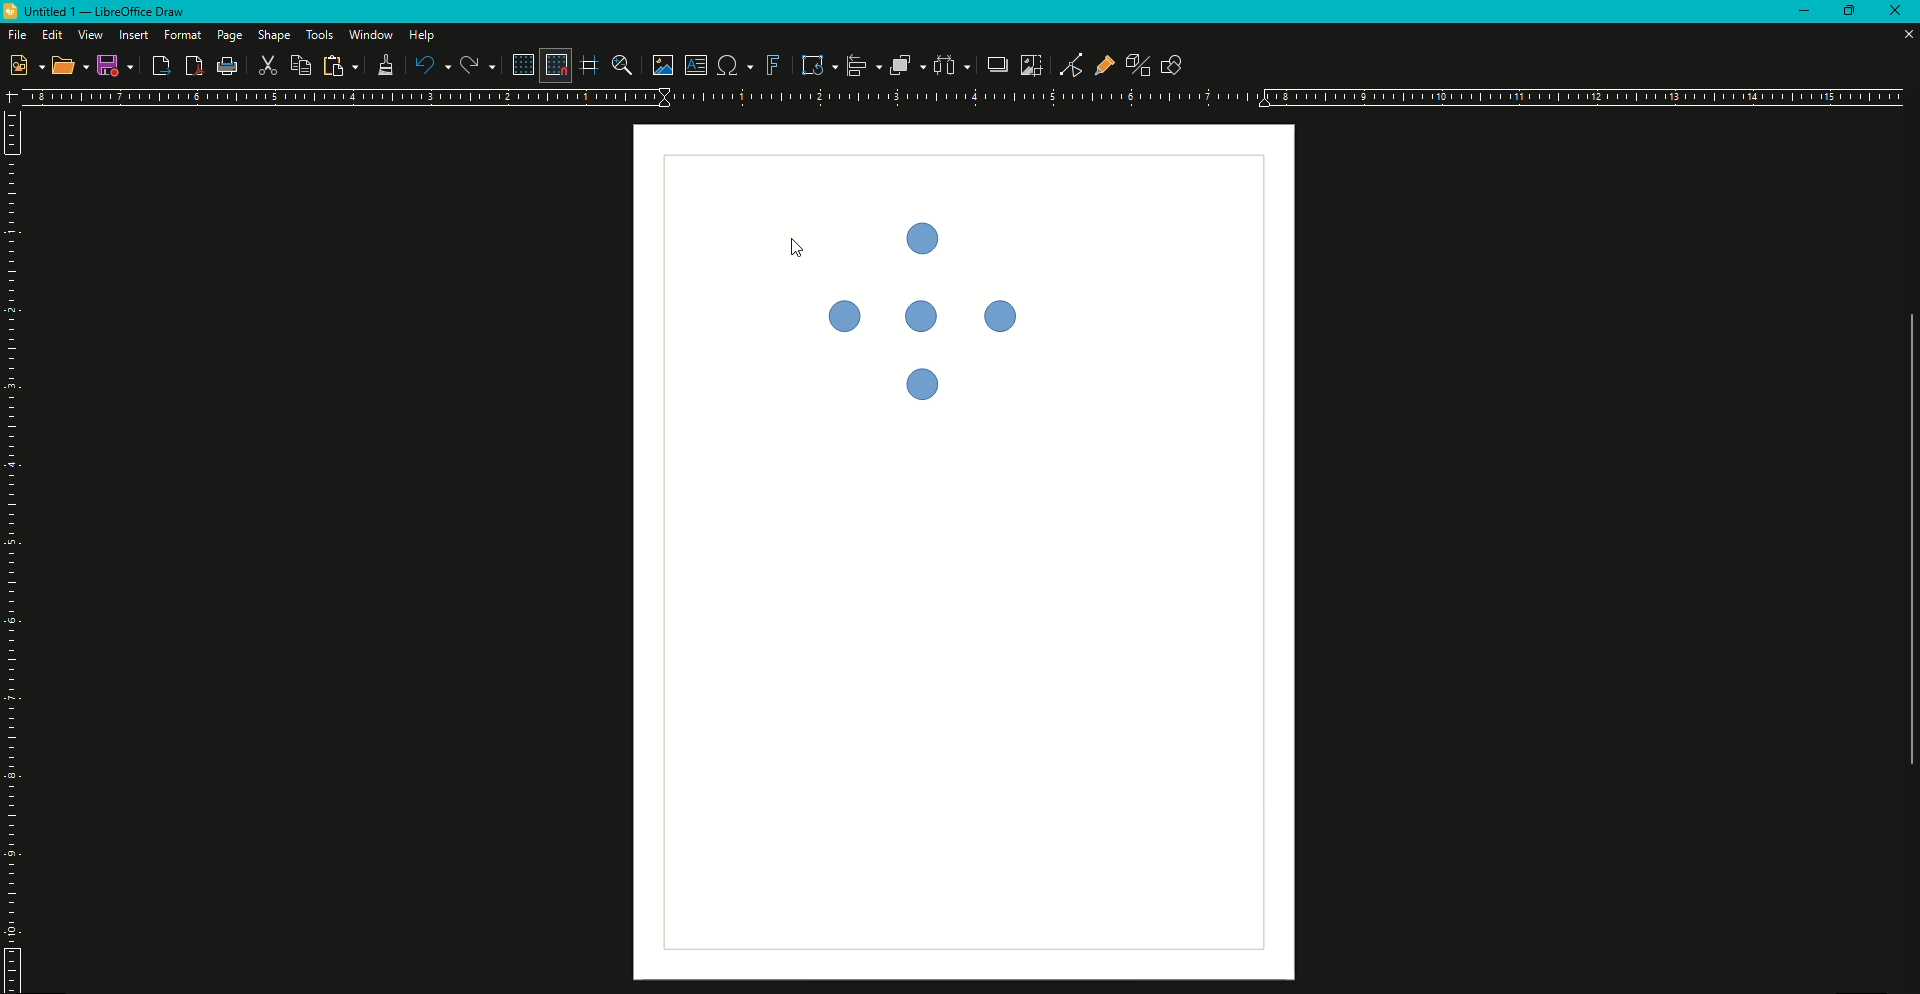  What do you see at coordinates (1176, 66) in the screenshot?
I see `Show draw function` at bounding box center [1176, 66].